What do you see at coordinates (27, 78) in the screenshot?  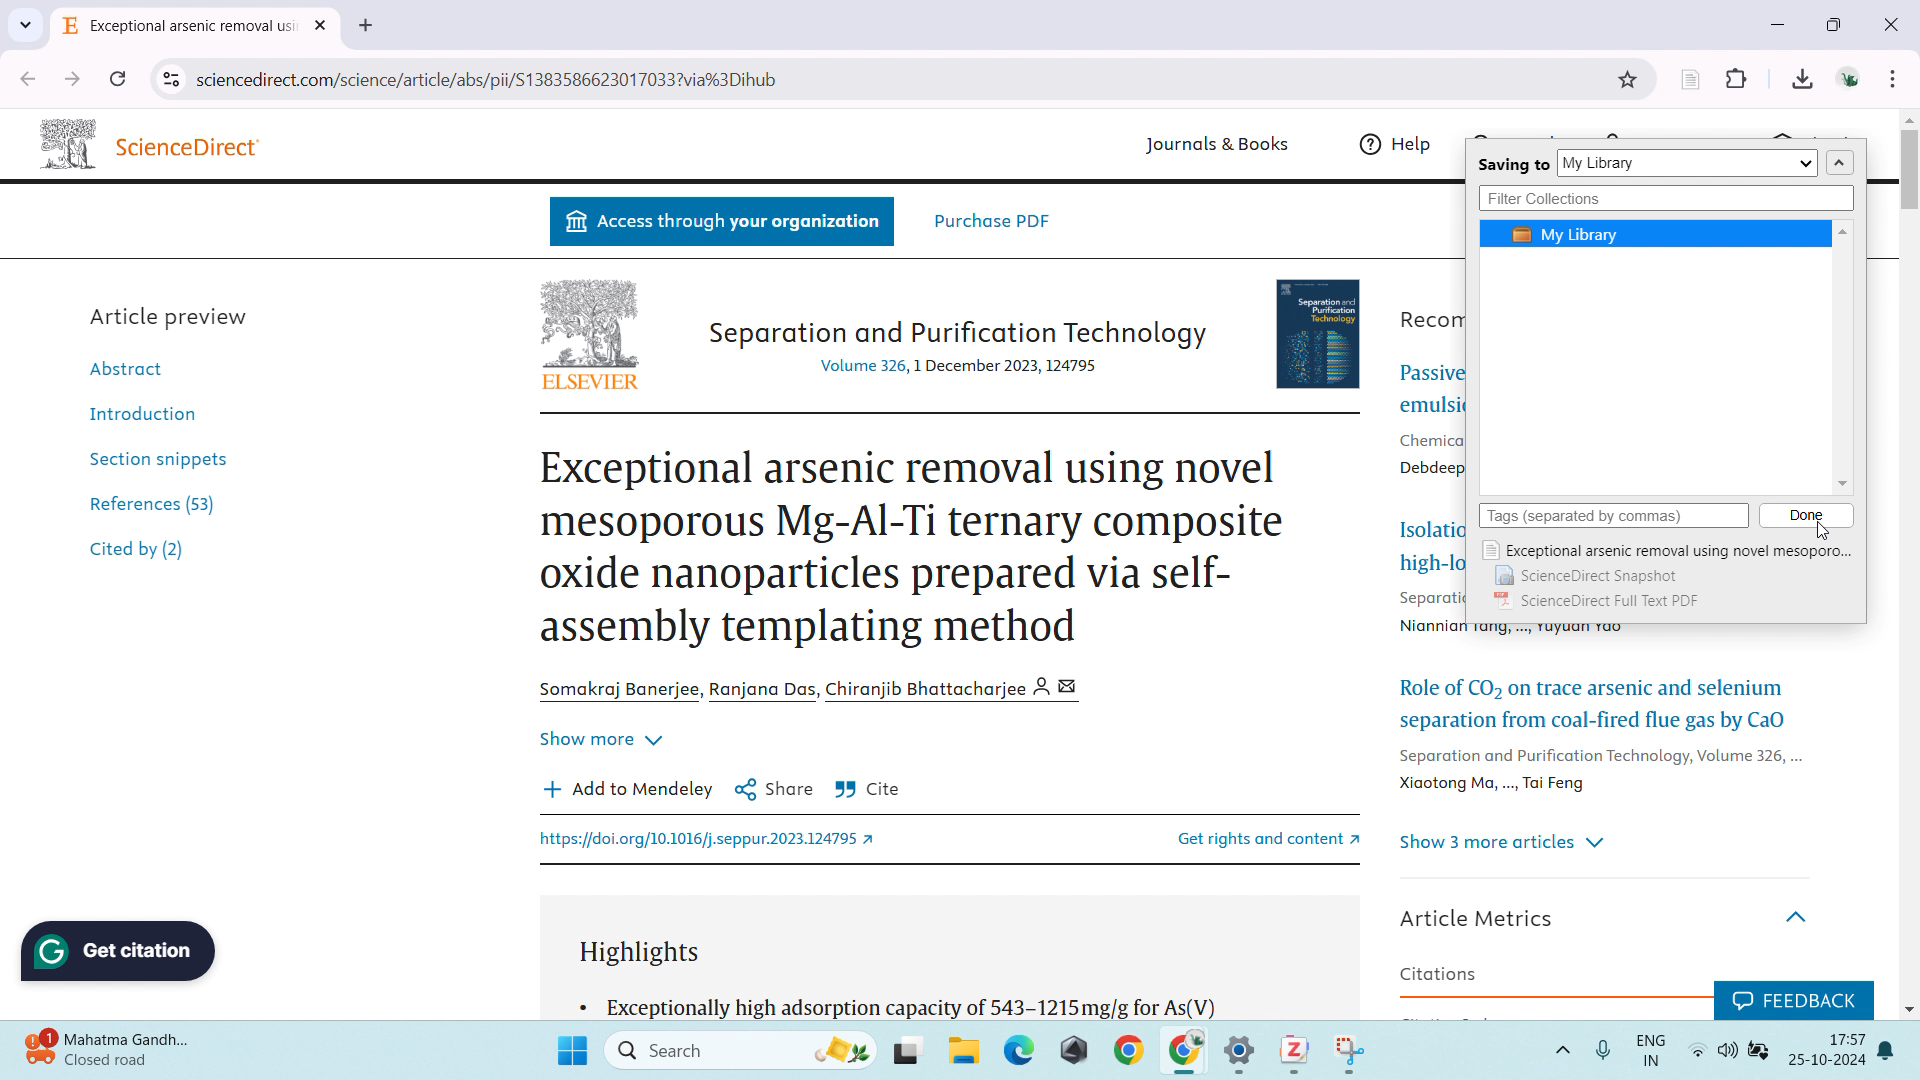 I see `click to go back, hold to see history` at bounding box center [27, 78].